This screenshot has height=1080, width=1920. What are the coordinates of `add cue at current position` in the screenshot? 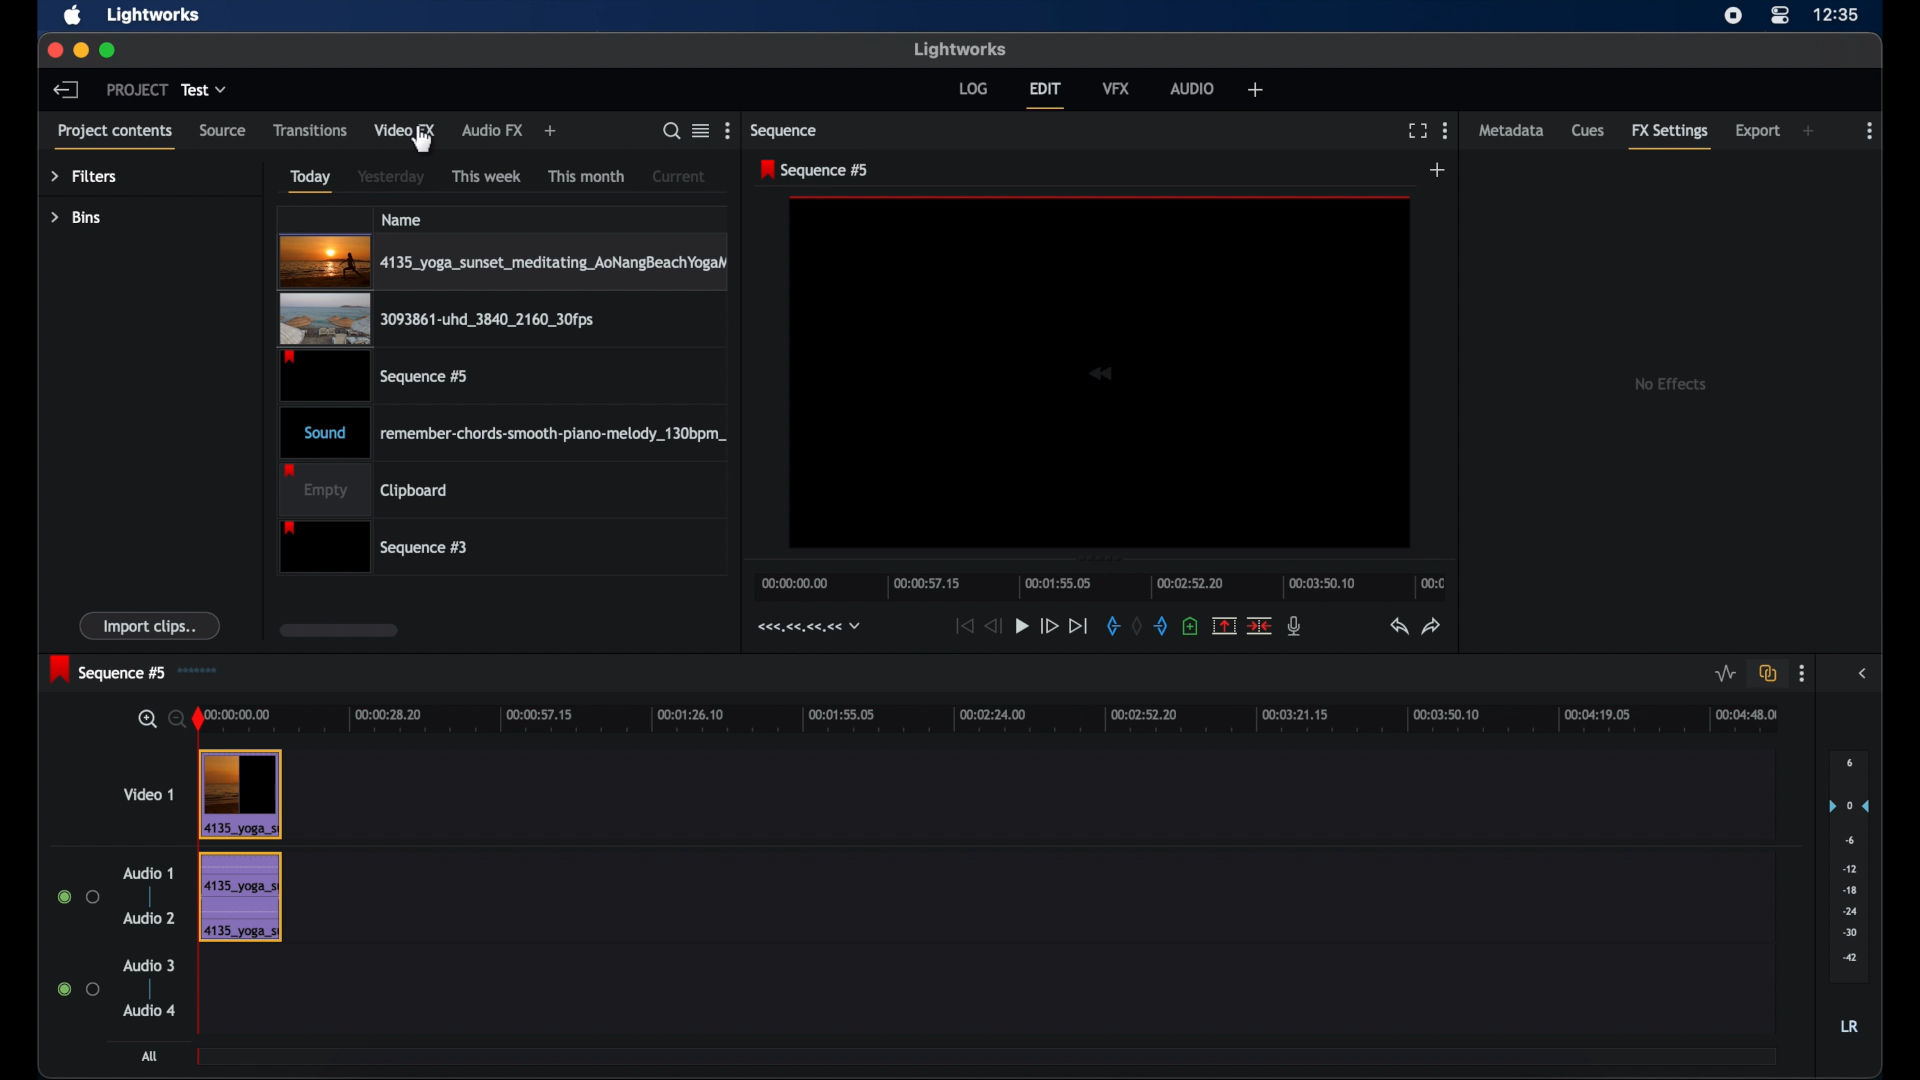 It's located at (1192, 627).